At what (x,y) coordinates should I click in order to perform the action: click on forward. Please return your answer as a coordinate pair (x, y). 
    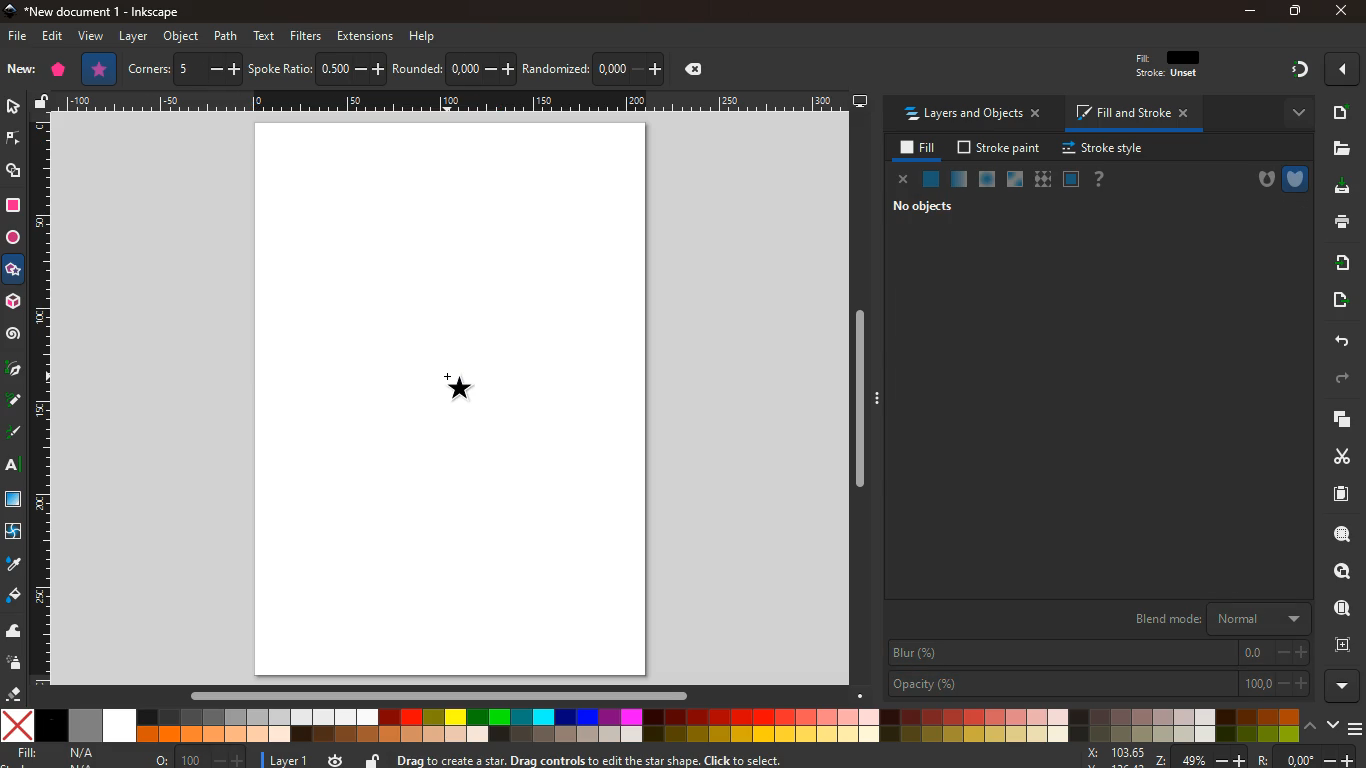
    Looking at the image, I should click on (1334, 380).